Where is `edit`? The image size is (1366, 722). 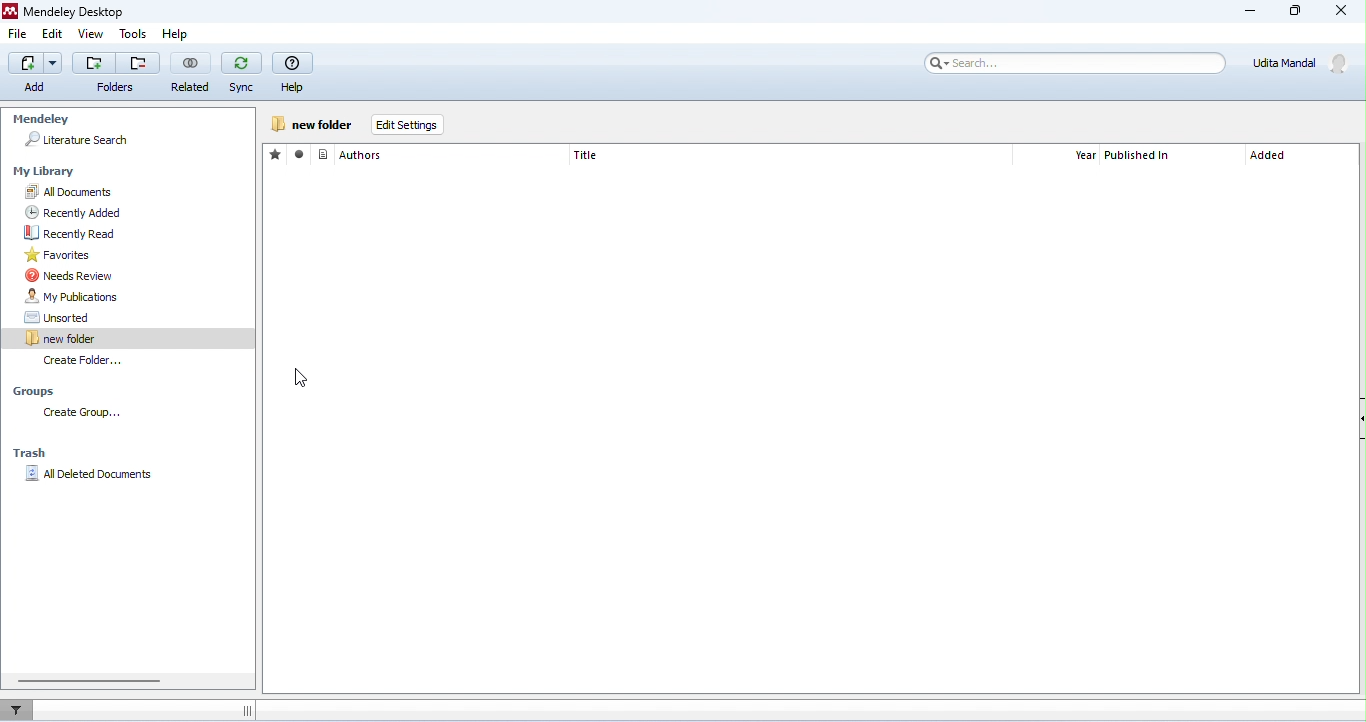 edit is located at coordinates (53, 34).